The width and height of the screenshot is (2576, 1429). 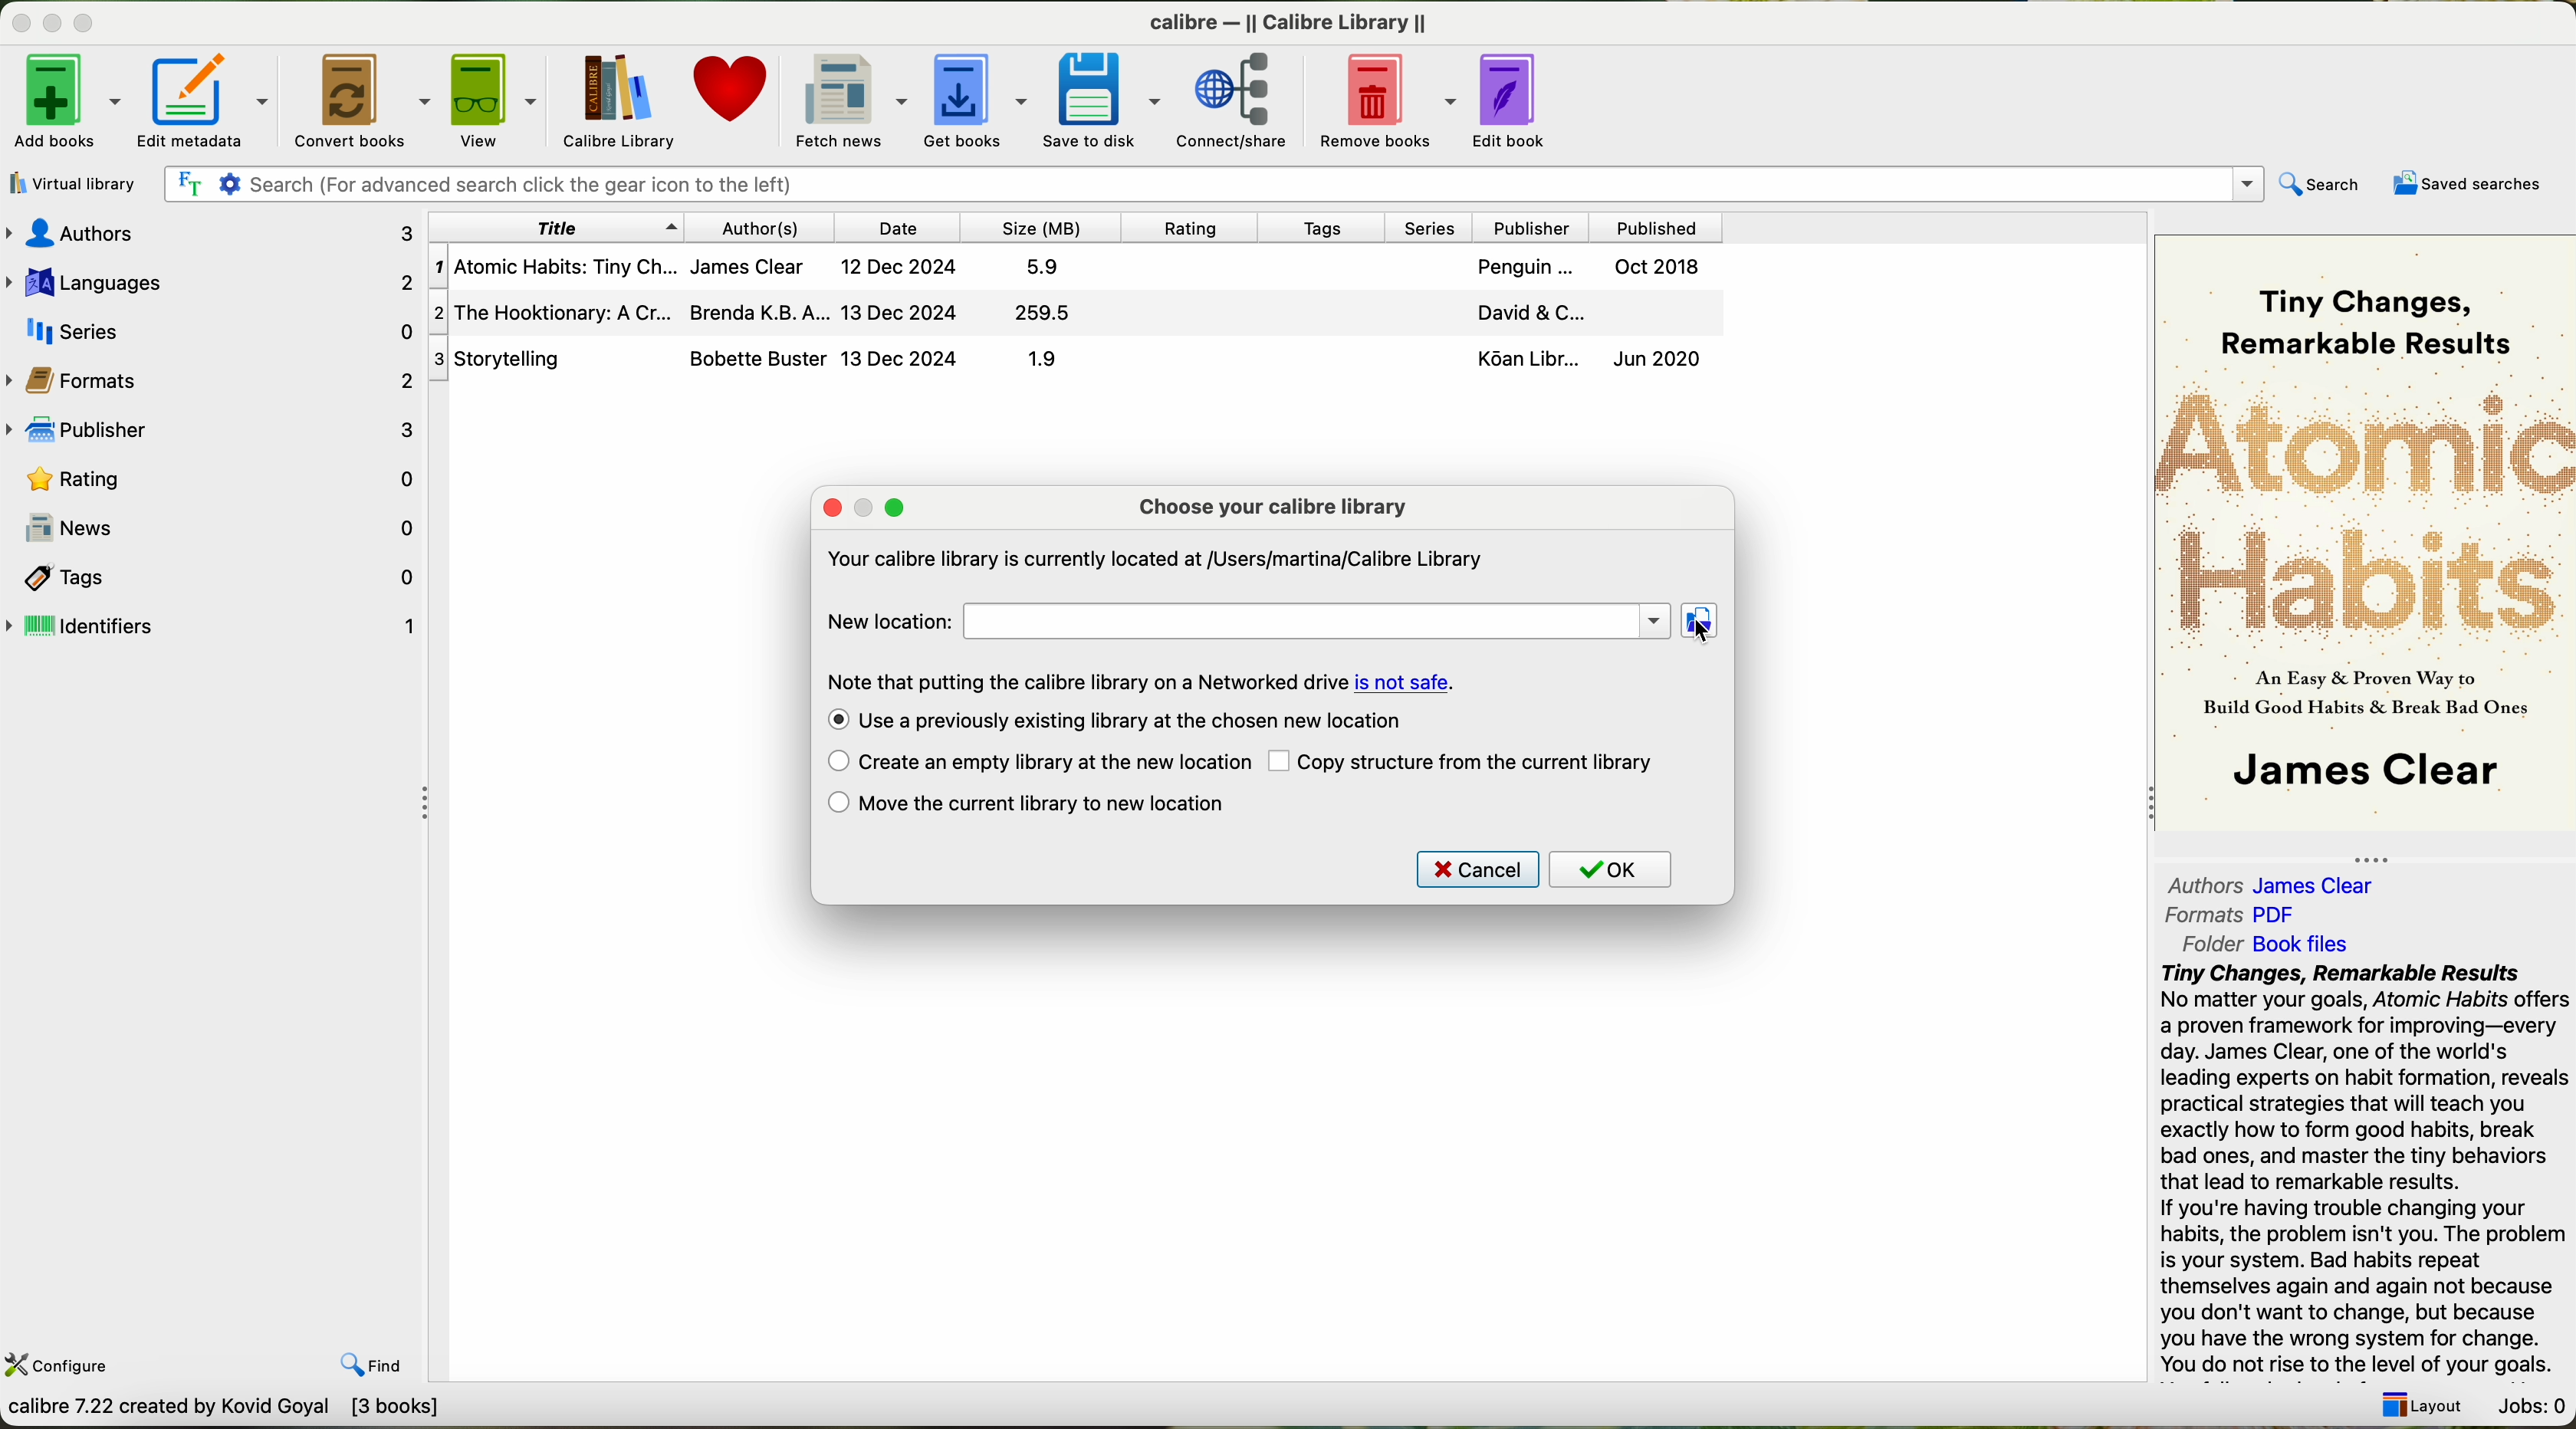 What do you see at coordinates (76, 184) in the screenshot?
I see `virtual library` at bounding box center [76, 184].